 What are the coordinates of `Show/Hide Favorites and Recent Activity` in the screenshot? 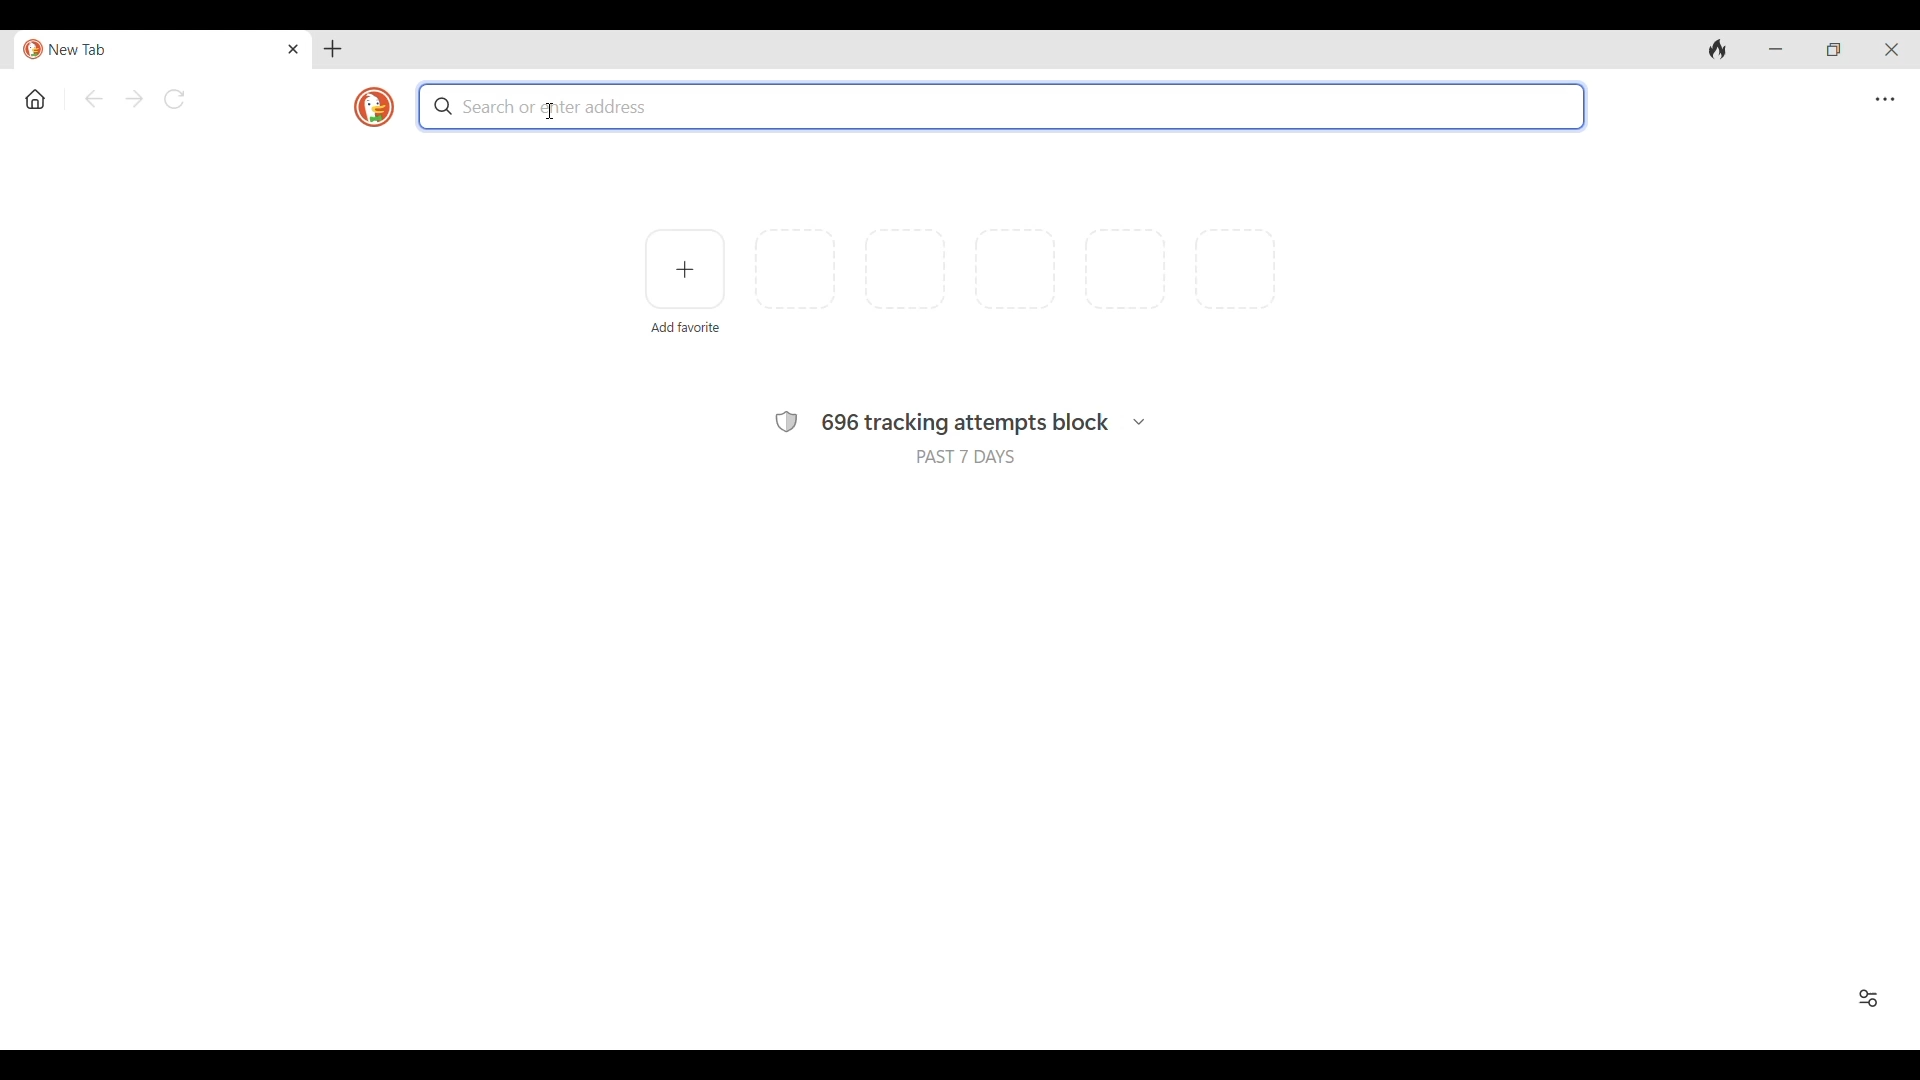 It's located at (1869, 998).